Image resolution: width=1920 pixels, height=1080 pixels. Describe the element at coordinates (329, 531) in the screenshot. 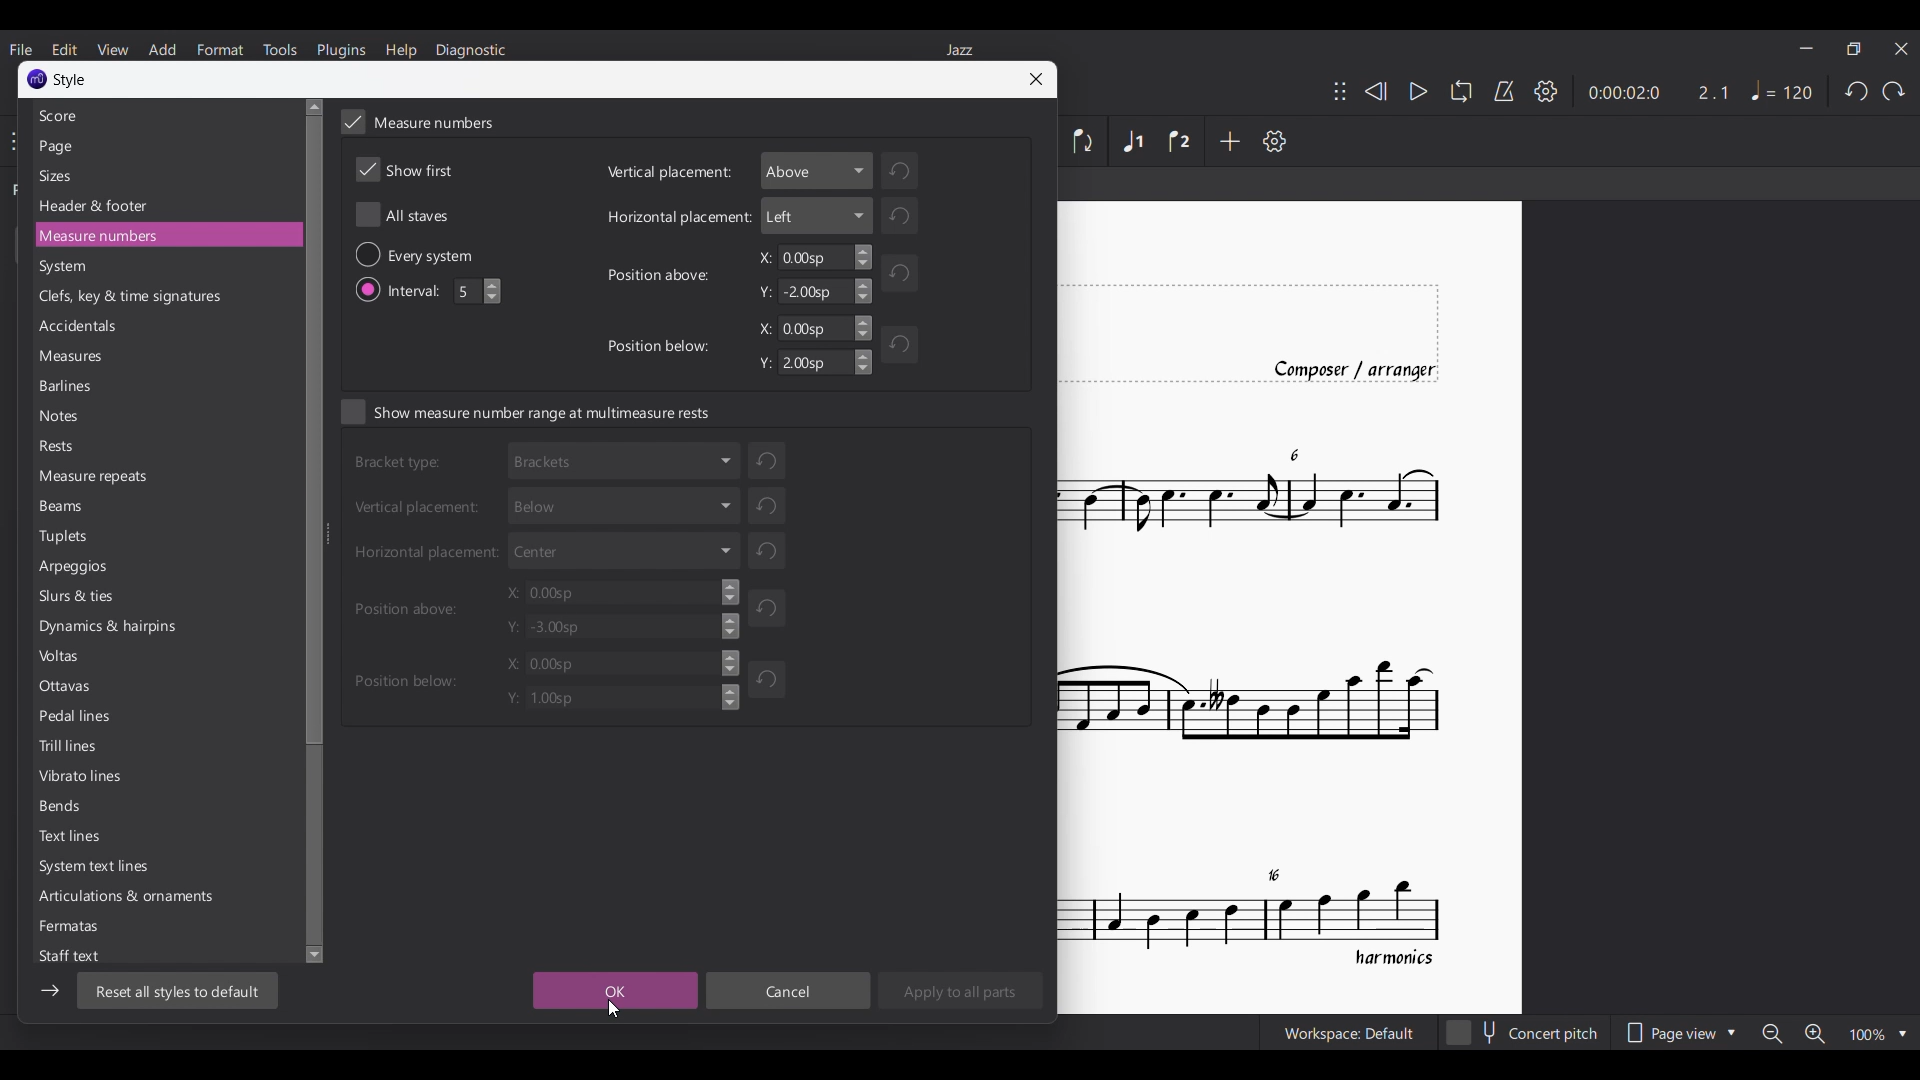

I see `Change width of panel` at that location.